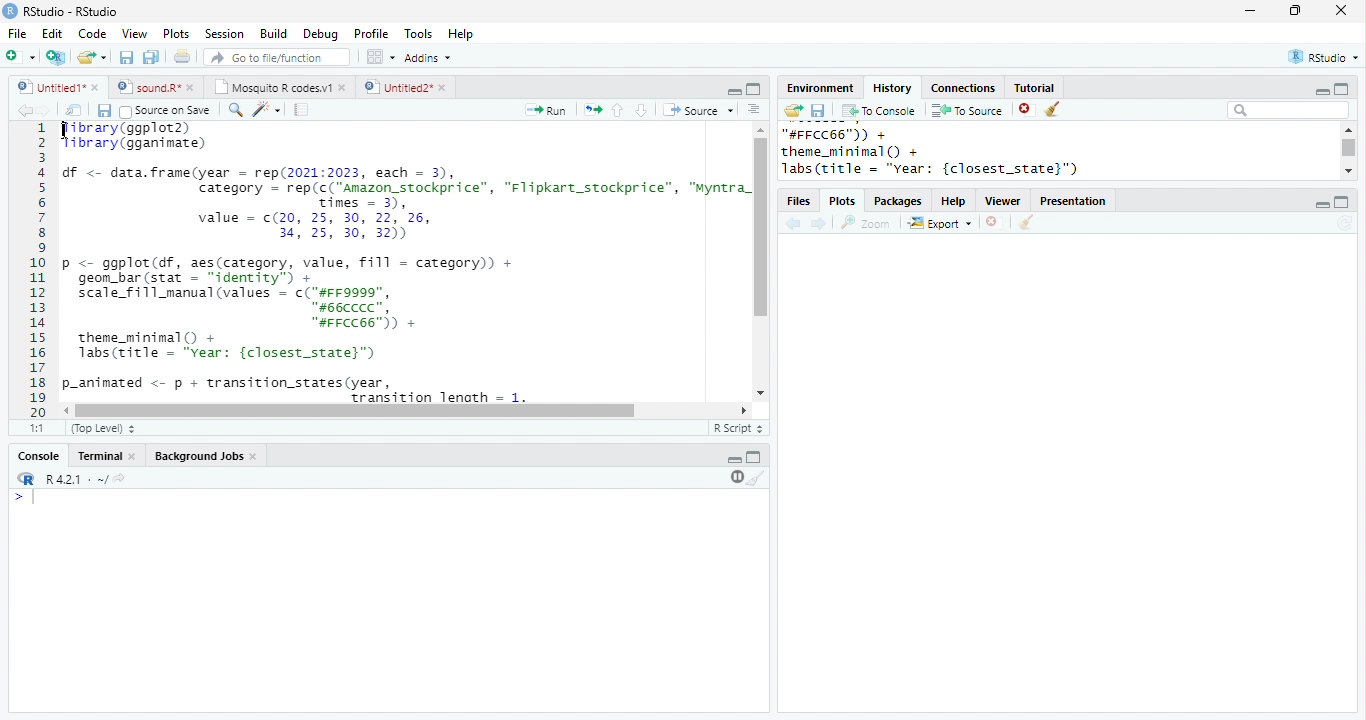 The width and height of the screenshot is (1366, 720). What do you see at coordinates (74, 110) in the screenshot?
I see `show in new window` at bounding box center [74, 110].